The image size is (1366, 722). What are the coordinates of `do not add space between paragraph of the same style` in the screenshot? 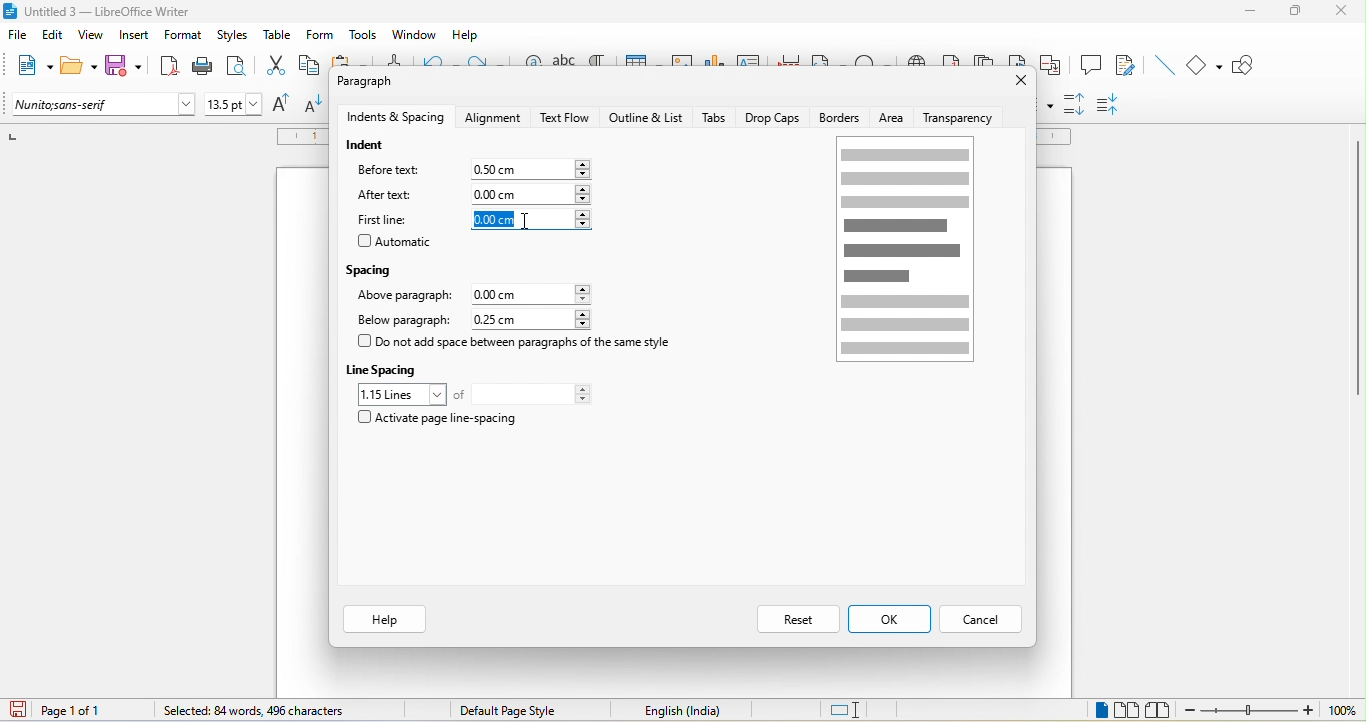 It's located at (529, 343).